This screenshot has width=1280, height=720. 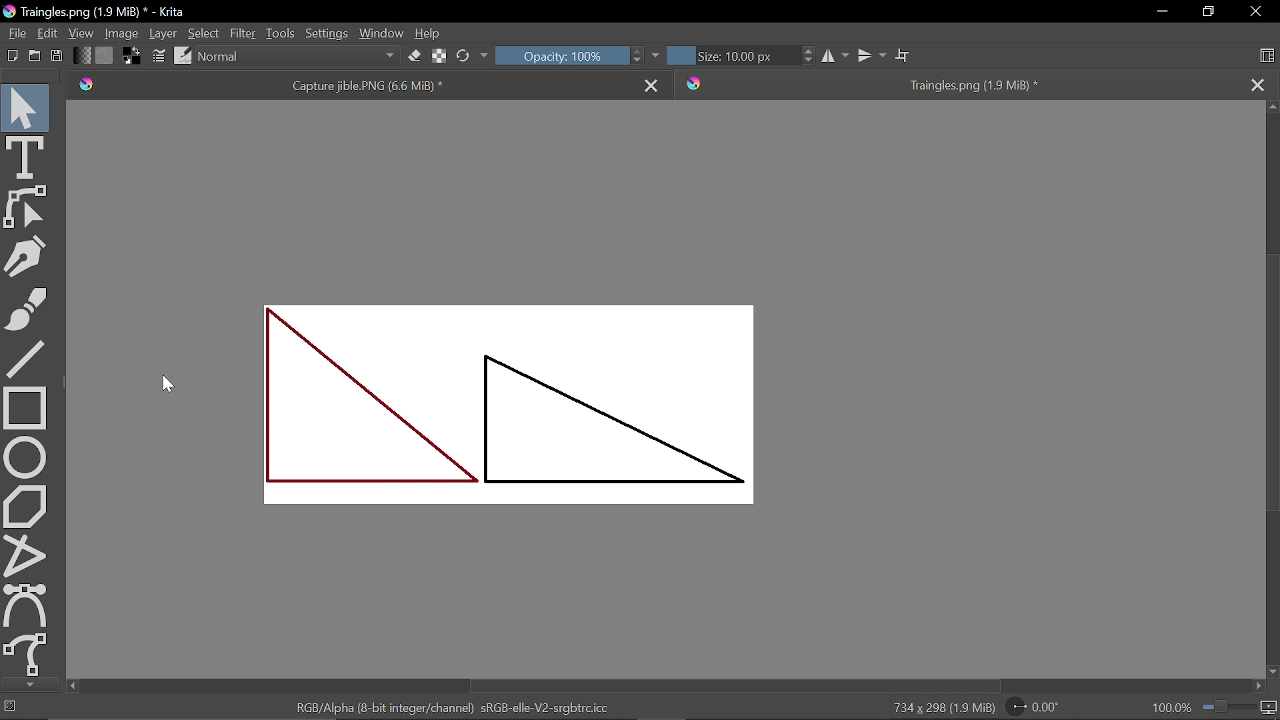 What do you see at coordinates (278, 33) in the screenshot?
I see `tools` at bounding box center [278, 33].